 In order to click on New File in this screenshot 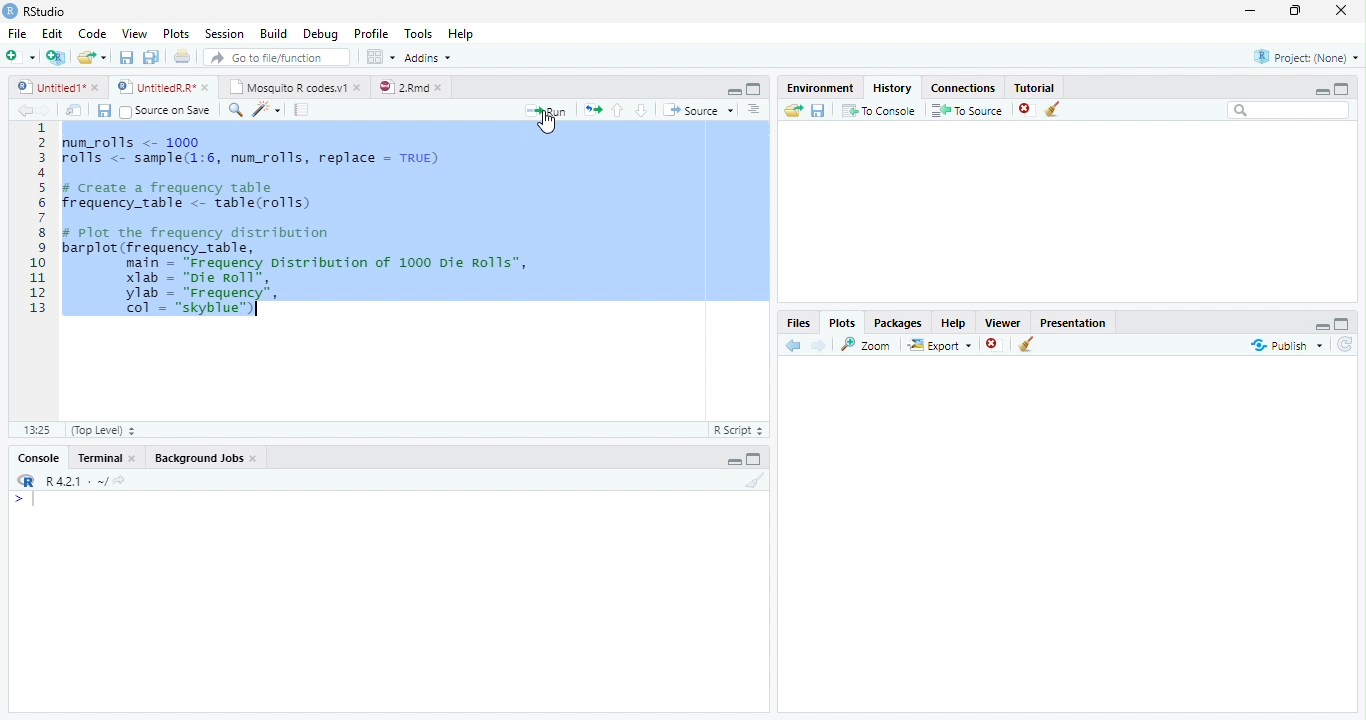, I will do `click(20, 56)`.